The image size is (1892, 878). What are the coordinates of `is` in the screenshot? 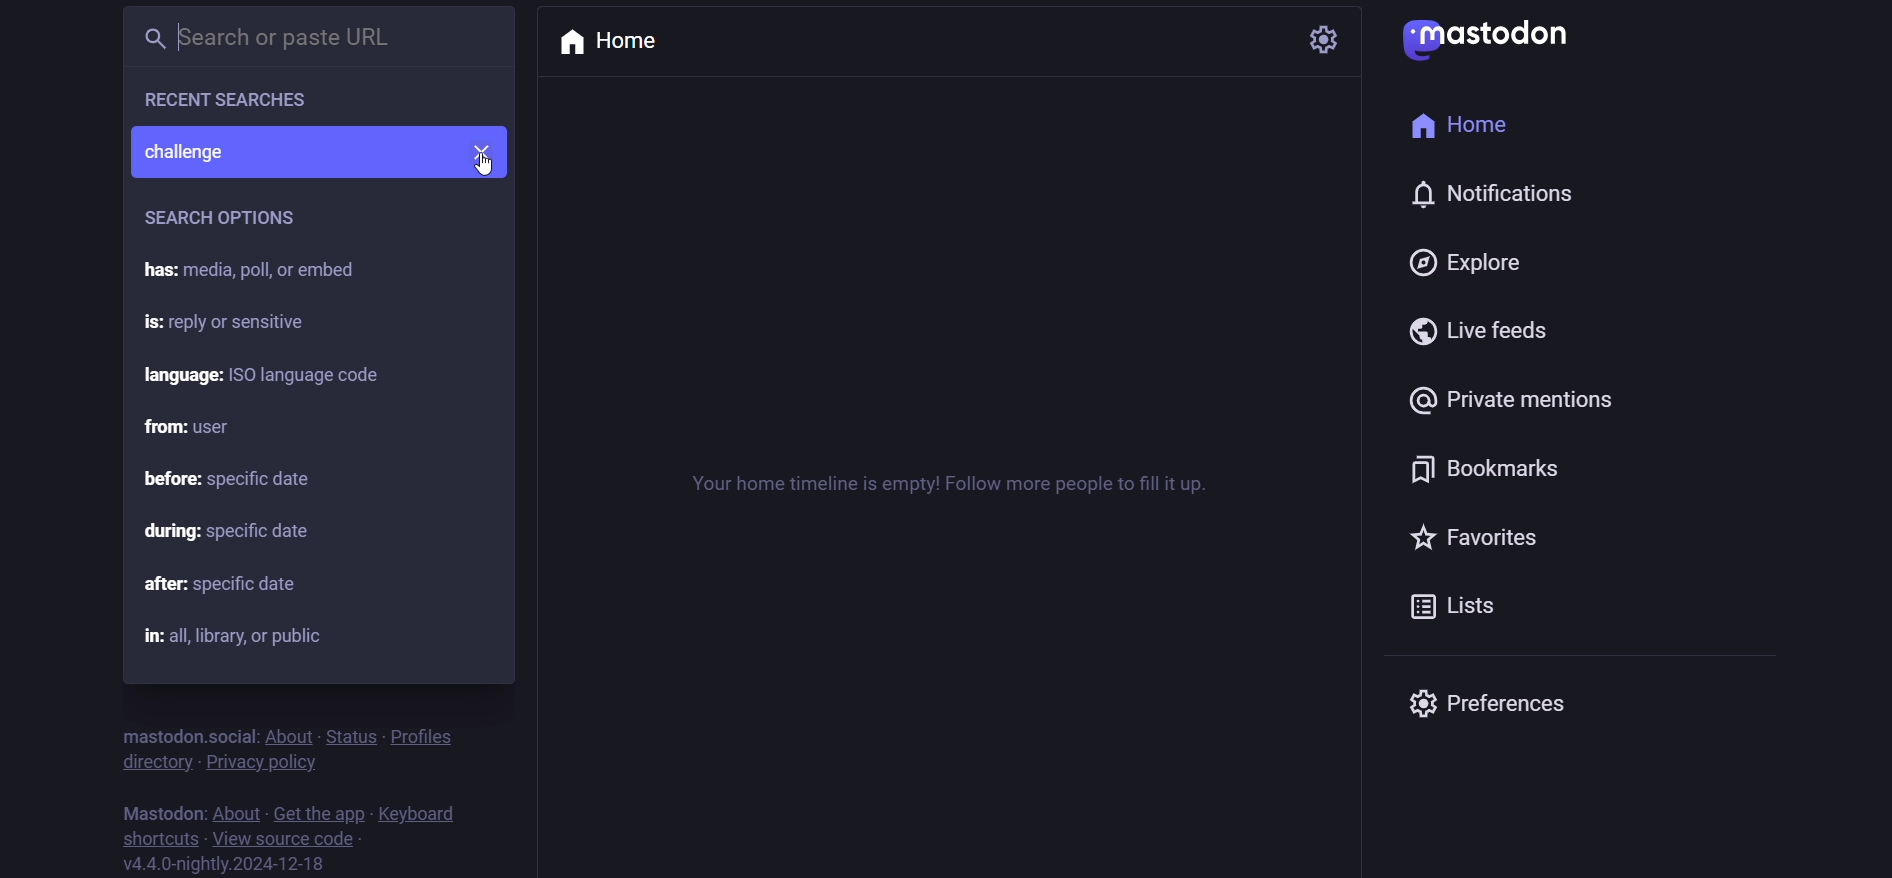 It's located at (233, 324).